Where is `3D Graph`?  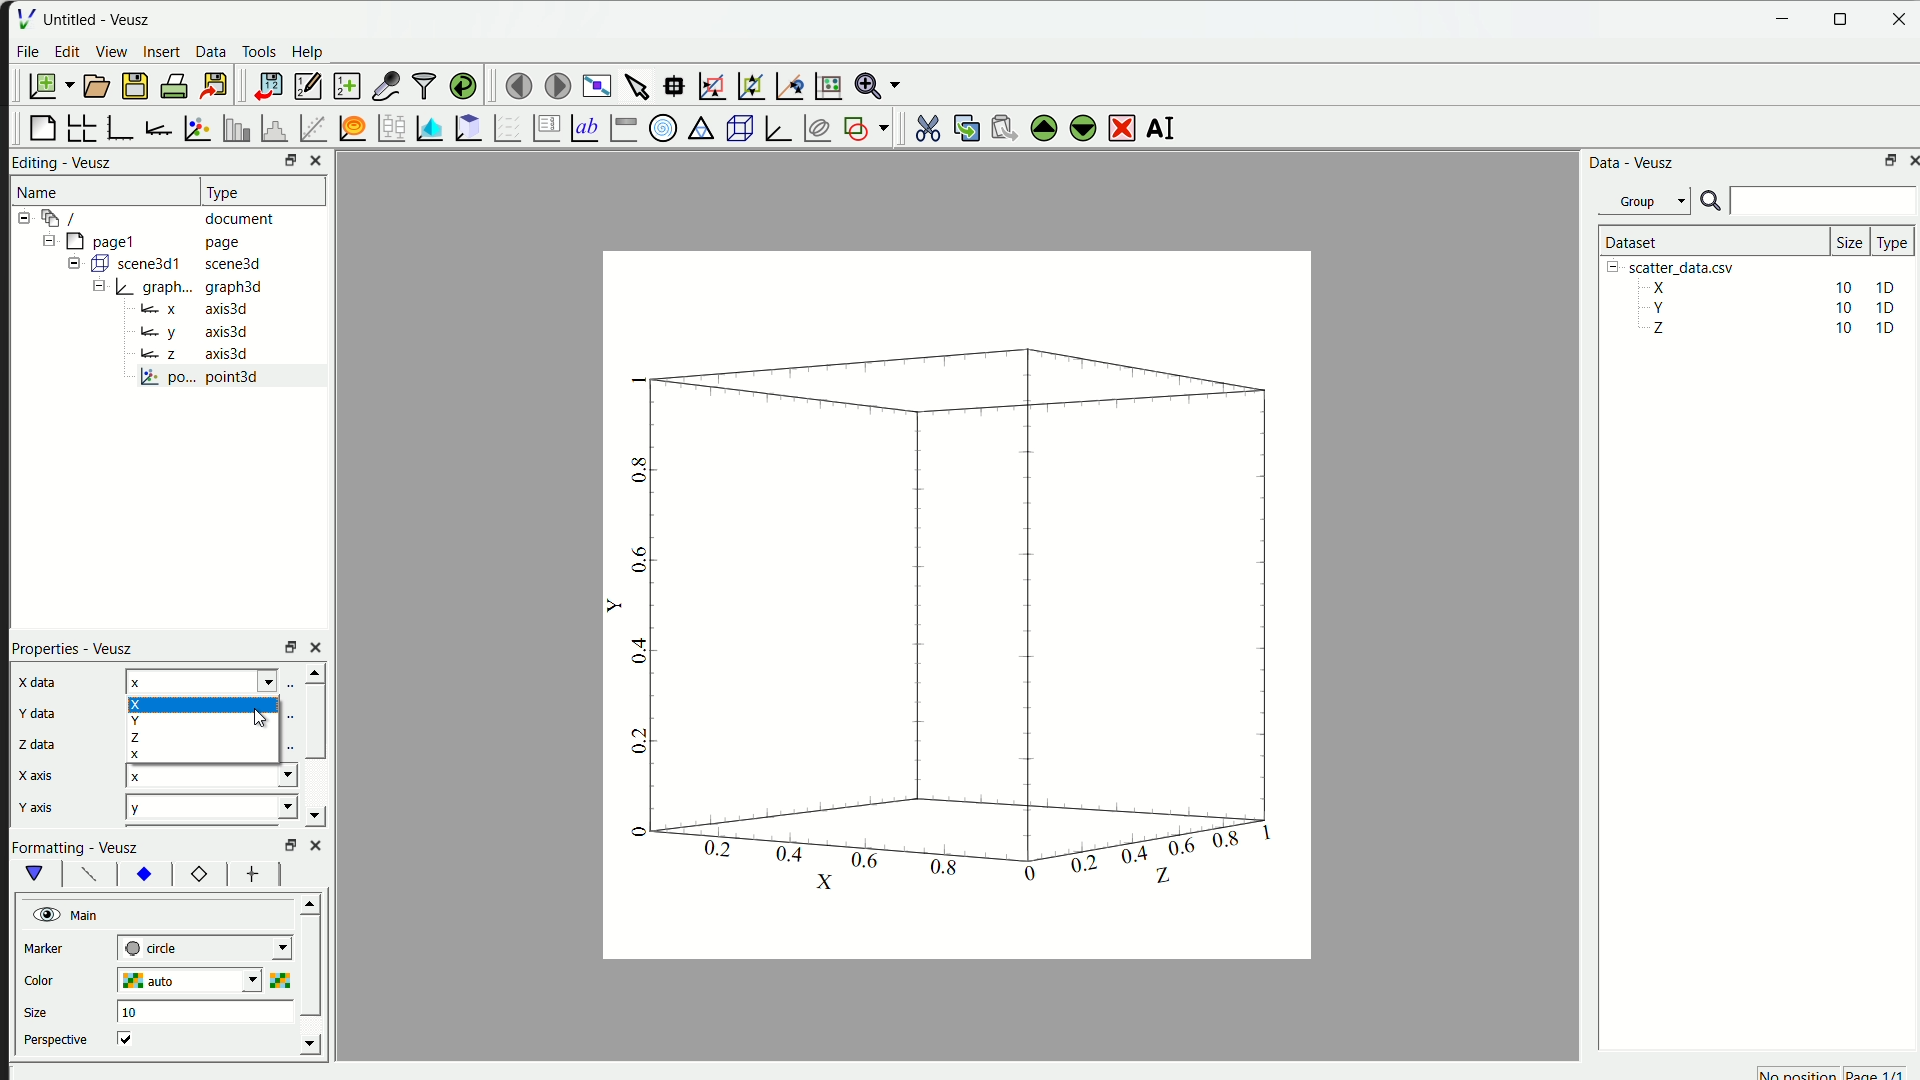
3D Graph is located at coordinates (774, 127).